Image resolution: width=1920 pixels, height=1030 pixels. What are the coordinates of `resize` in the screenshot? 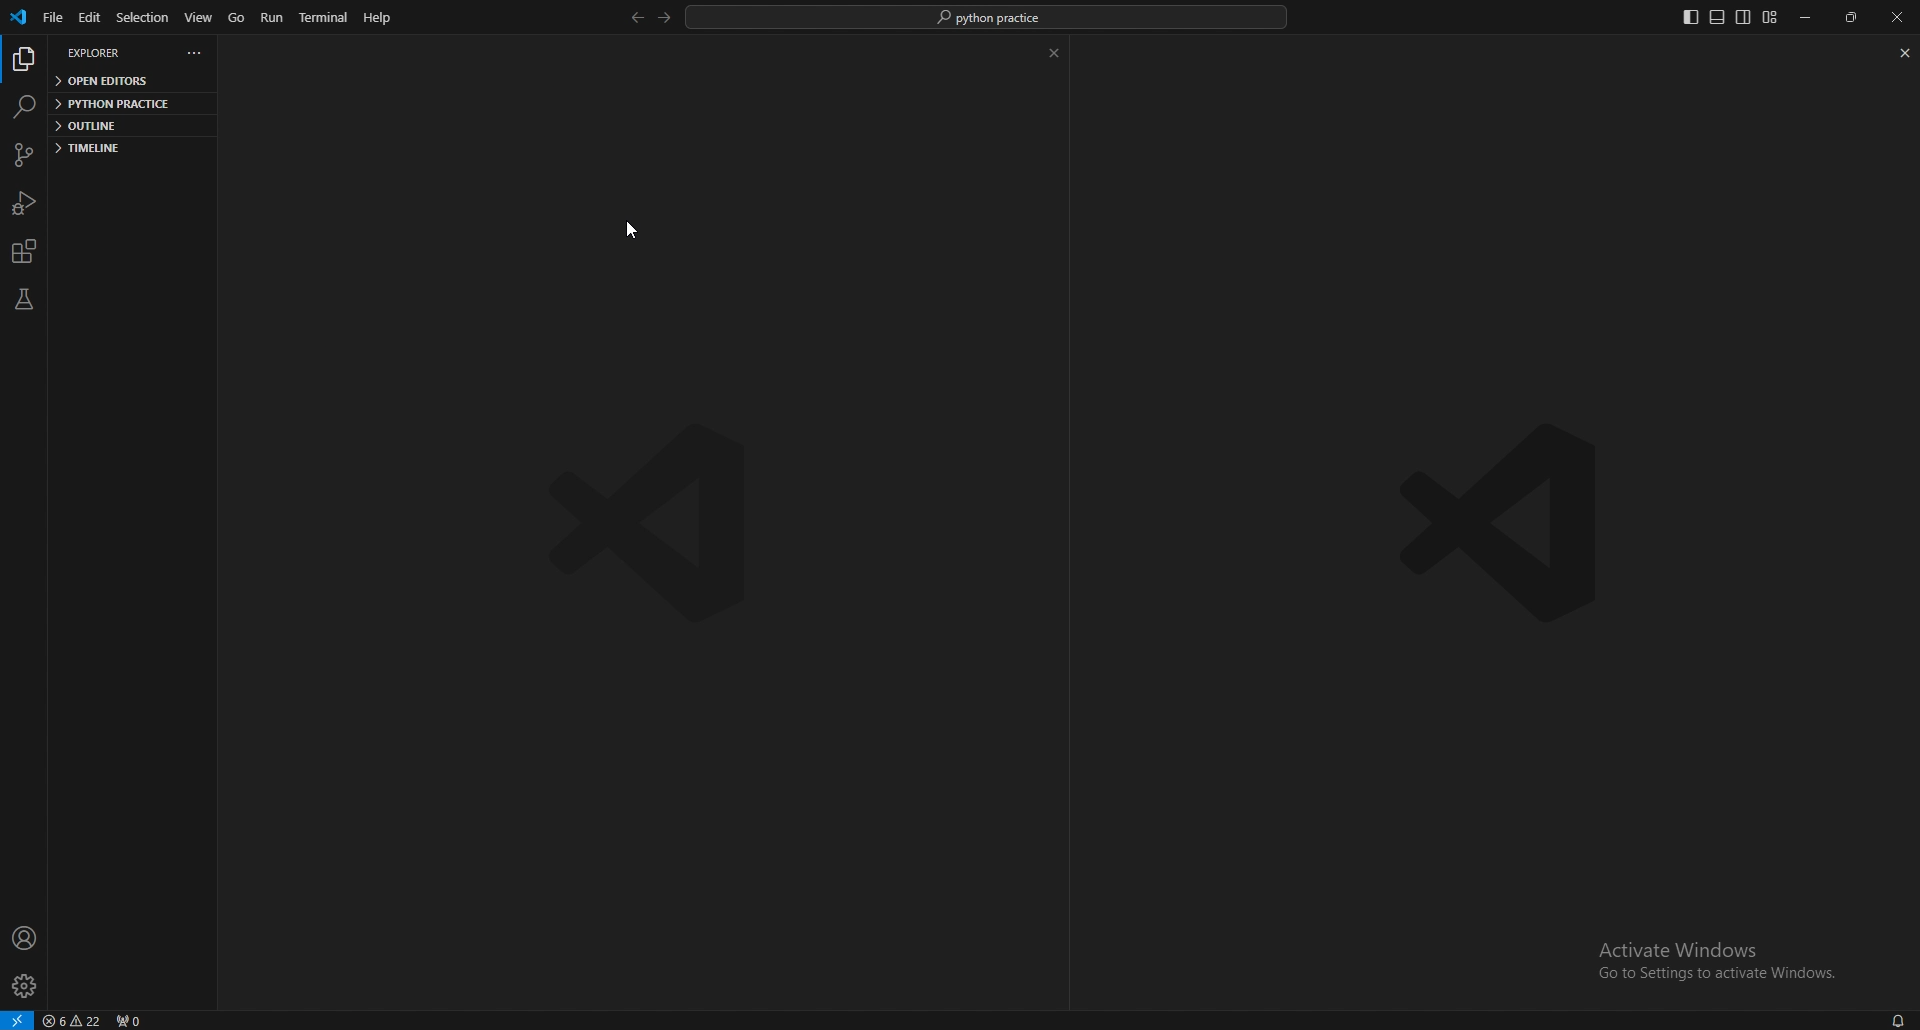 It's located at (1850, 18).